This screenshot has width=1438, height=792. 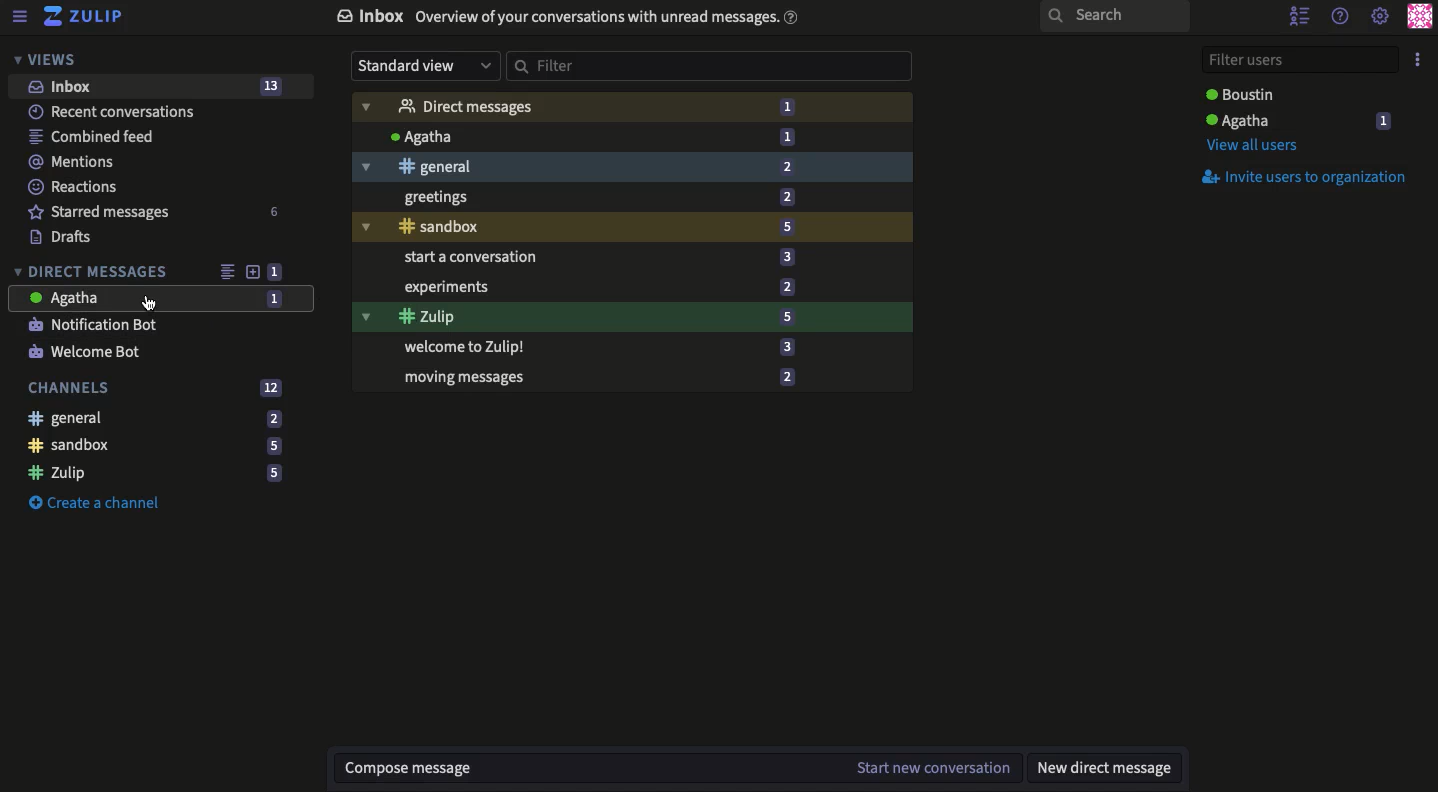 What do you see at coordinates (93, 351) in the screenshot?
I see `Welcome bot` at bounding box center [93, 351].